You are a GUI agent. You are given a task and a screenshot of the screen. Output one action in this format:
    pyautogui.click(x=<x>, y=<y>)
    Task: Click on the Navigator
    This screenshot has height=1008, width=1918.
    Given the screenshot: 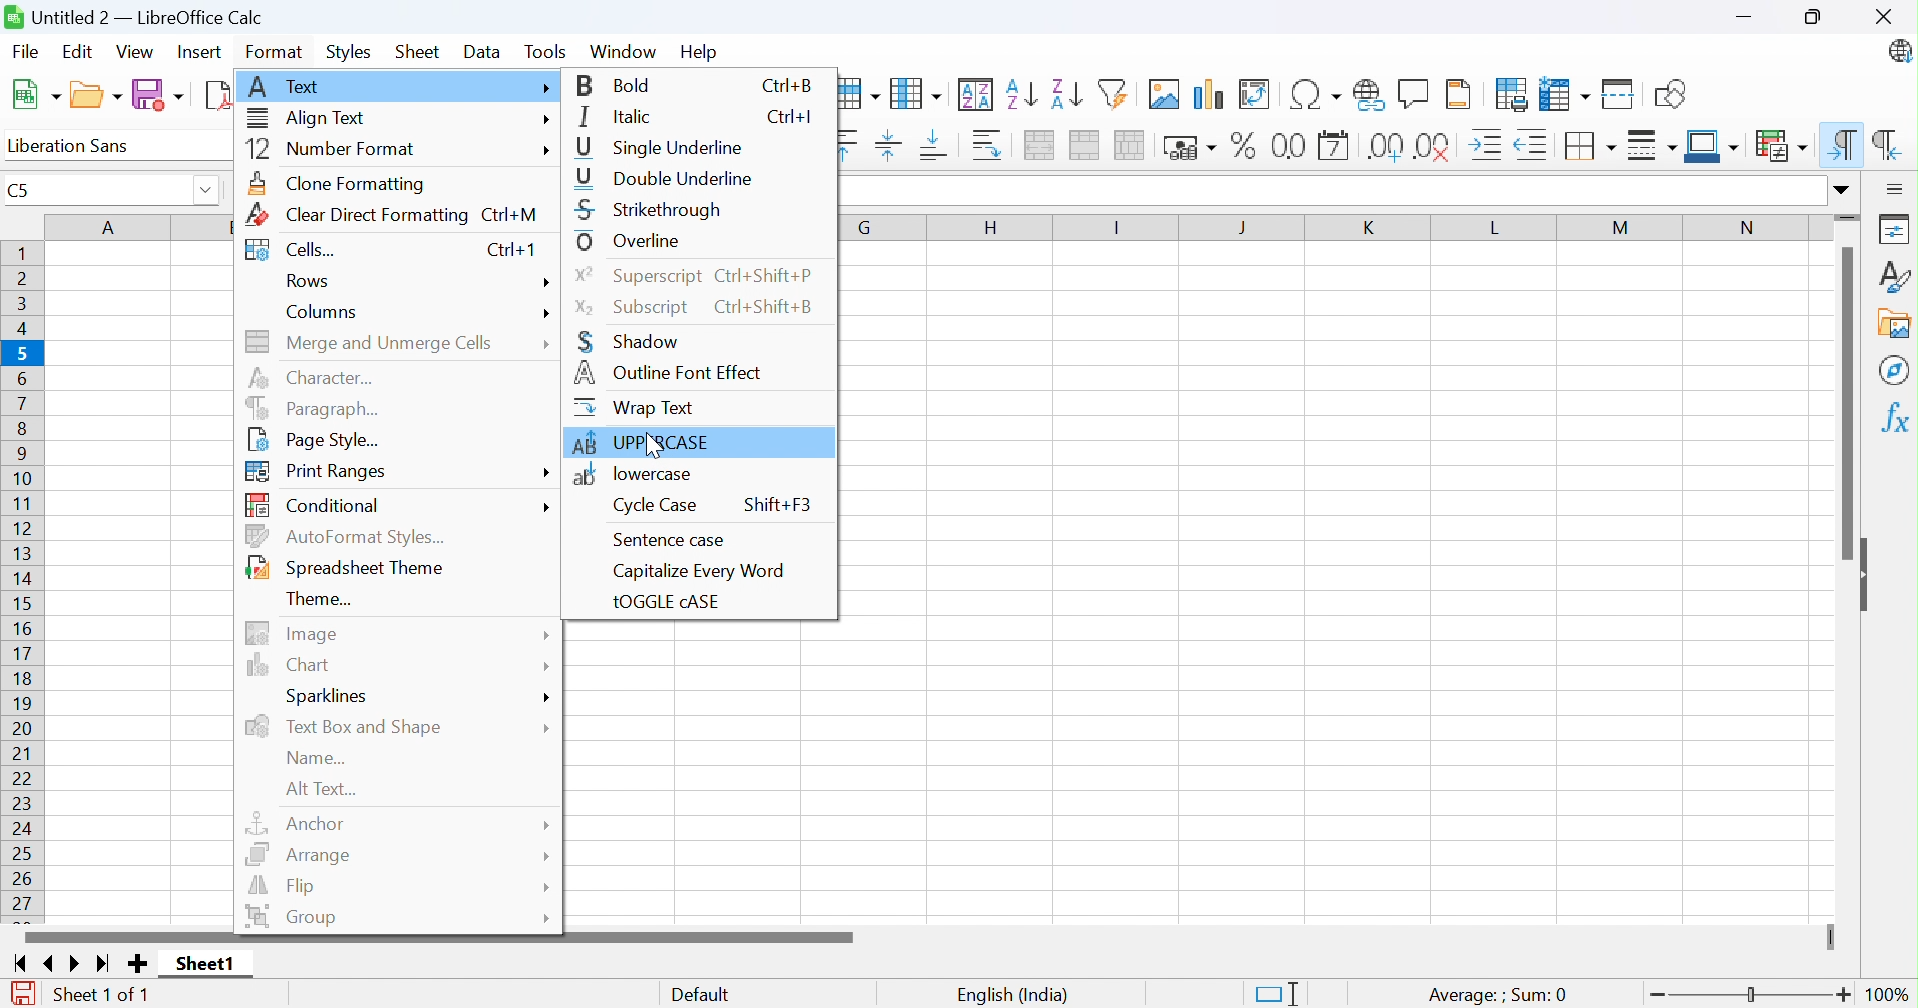 What is the action you would take?
    pyautogui.click(x=1894, y=371)
    